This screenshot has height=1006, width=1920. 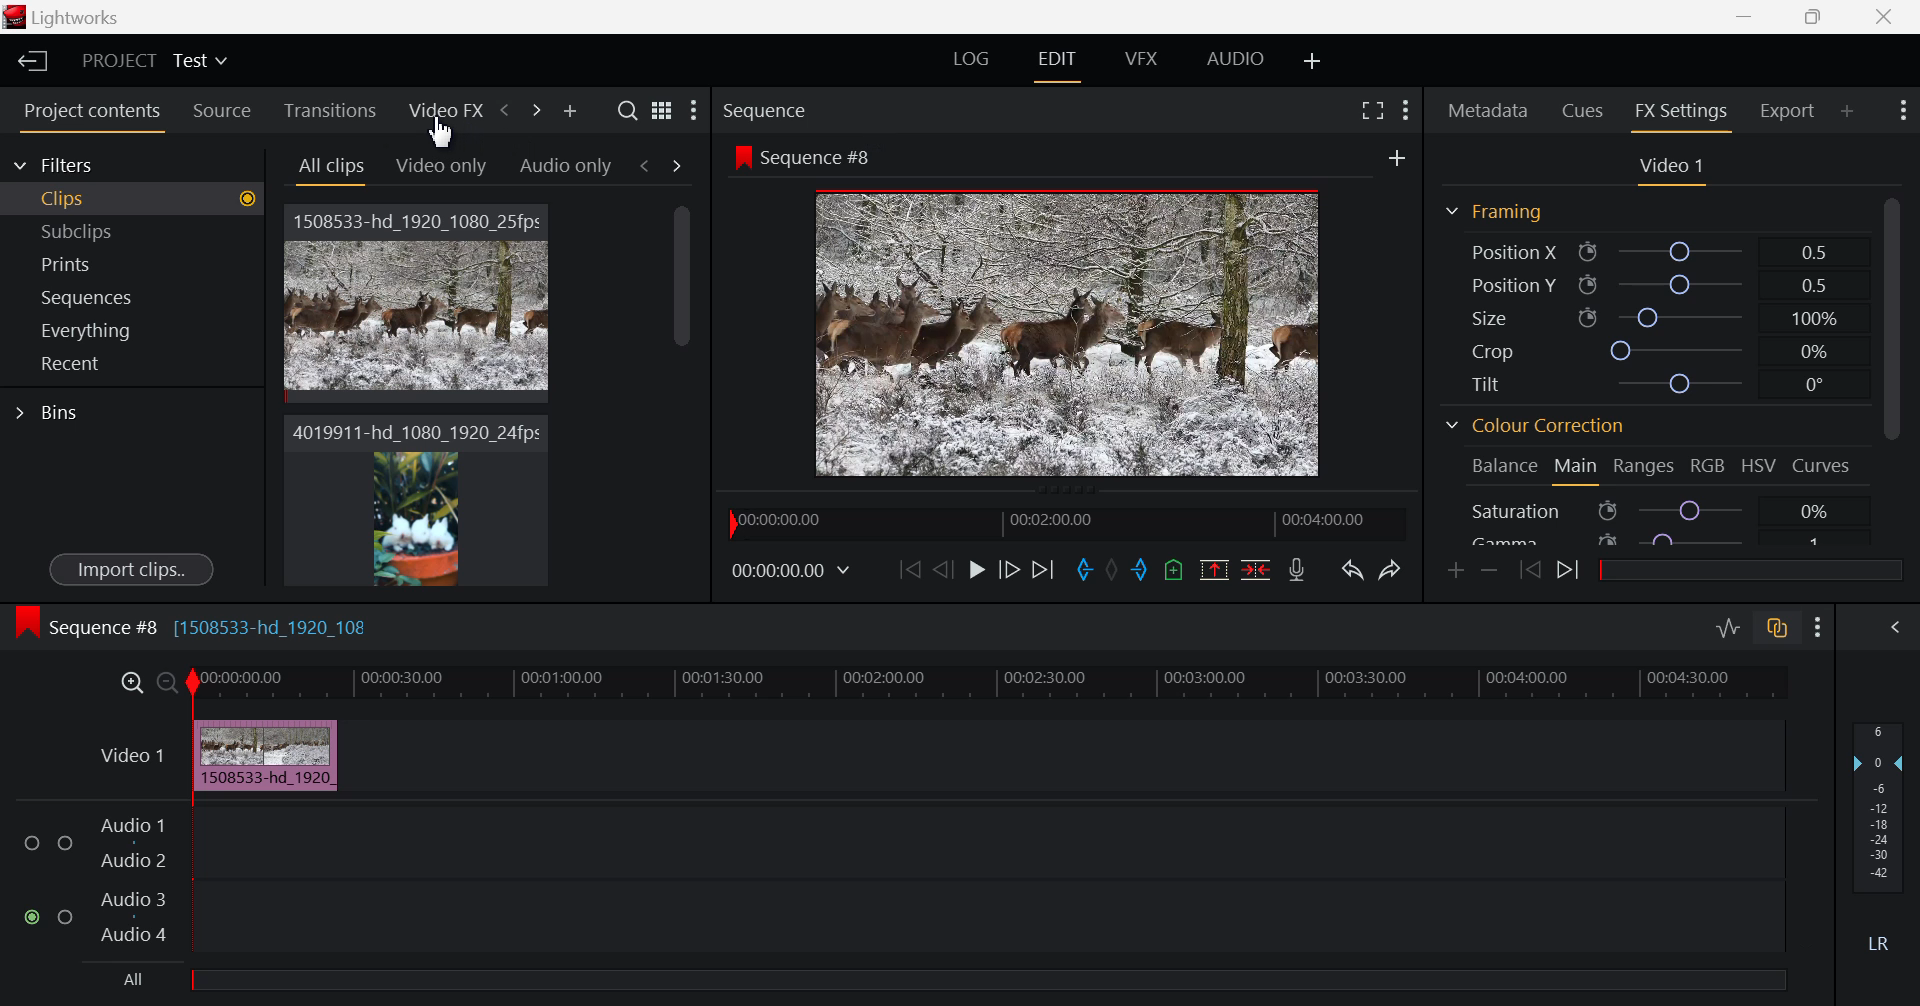 What do you see at coordinates (1138, 572) in the screenshot?
I see `Mark Out` at bounding box center [1138, 572].